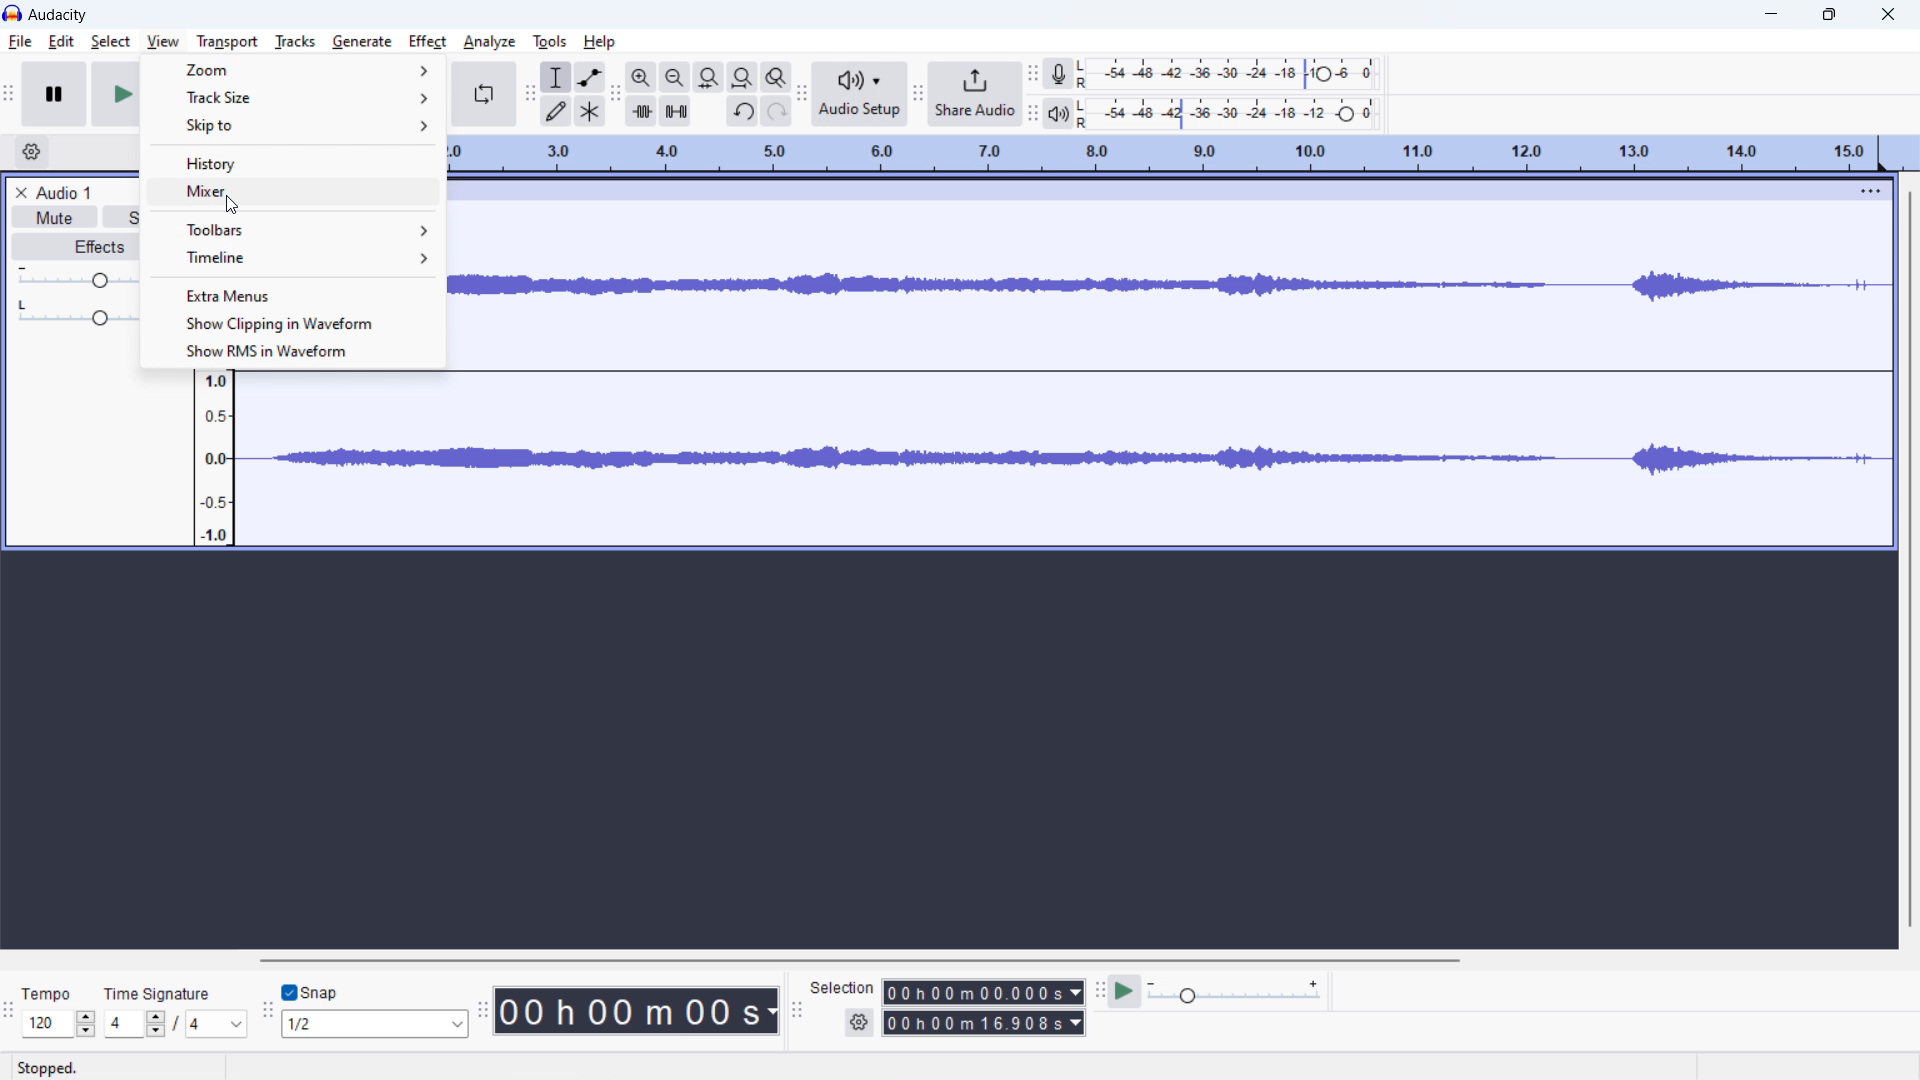 Image resolution: width=1920 pixels, height=1080 pixels. What do you see at coordinates (743, 77) in the screenshot?
I see `fit project to width` at bounding box center [743, 77].